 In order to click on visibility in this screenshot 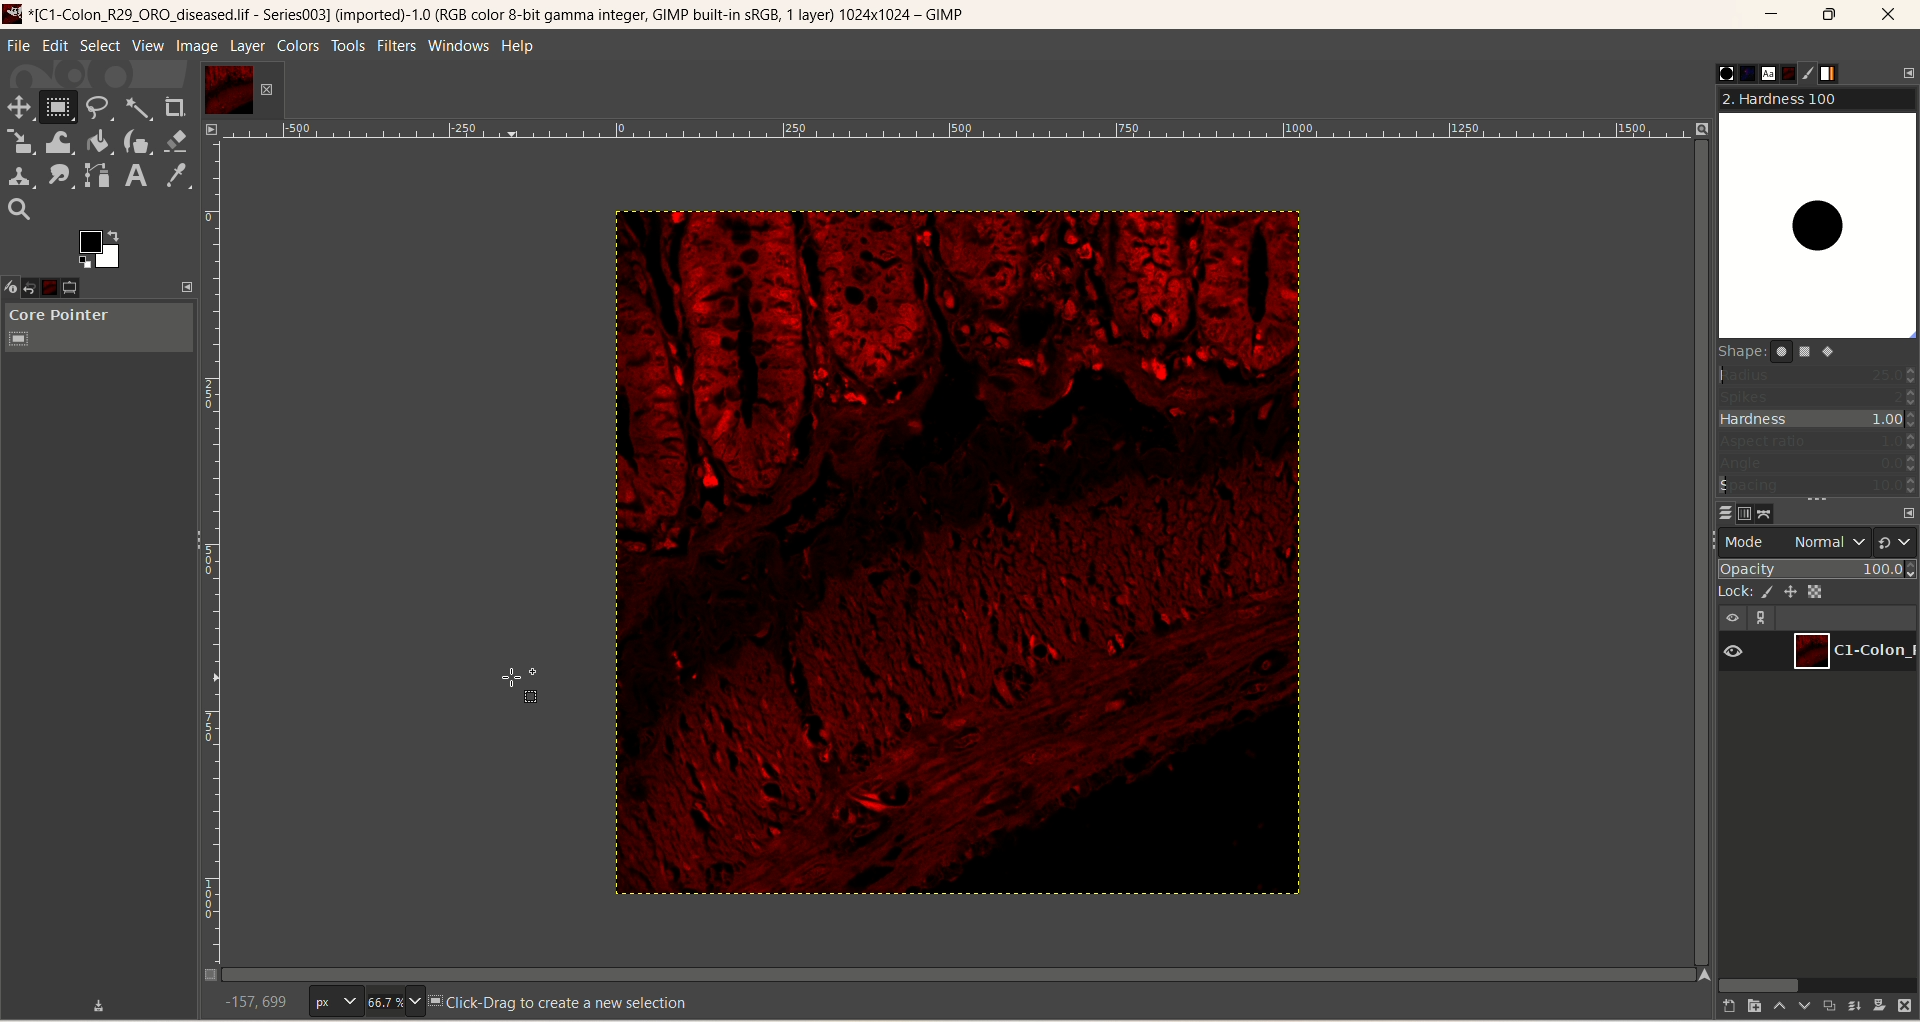, I will do `click(1734, 616)`.